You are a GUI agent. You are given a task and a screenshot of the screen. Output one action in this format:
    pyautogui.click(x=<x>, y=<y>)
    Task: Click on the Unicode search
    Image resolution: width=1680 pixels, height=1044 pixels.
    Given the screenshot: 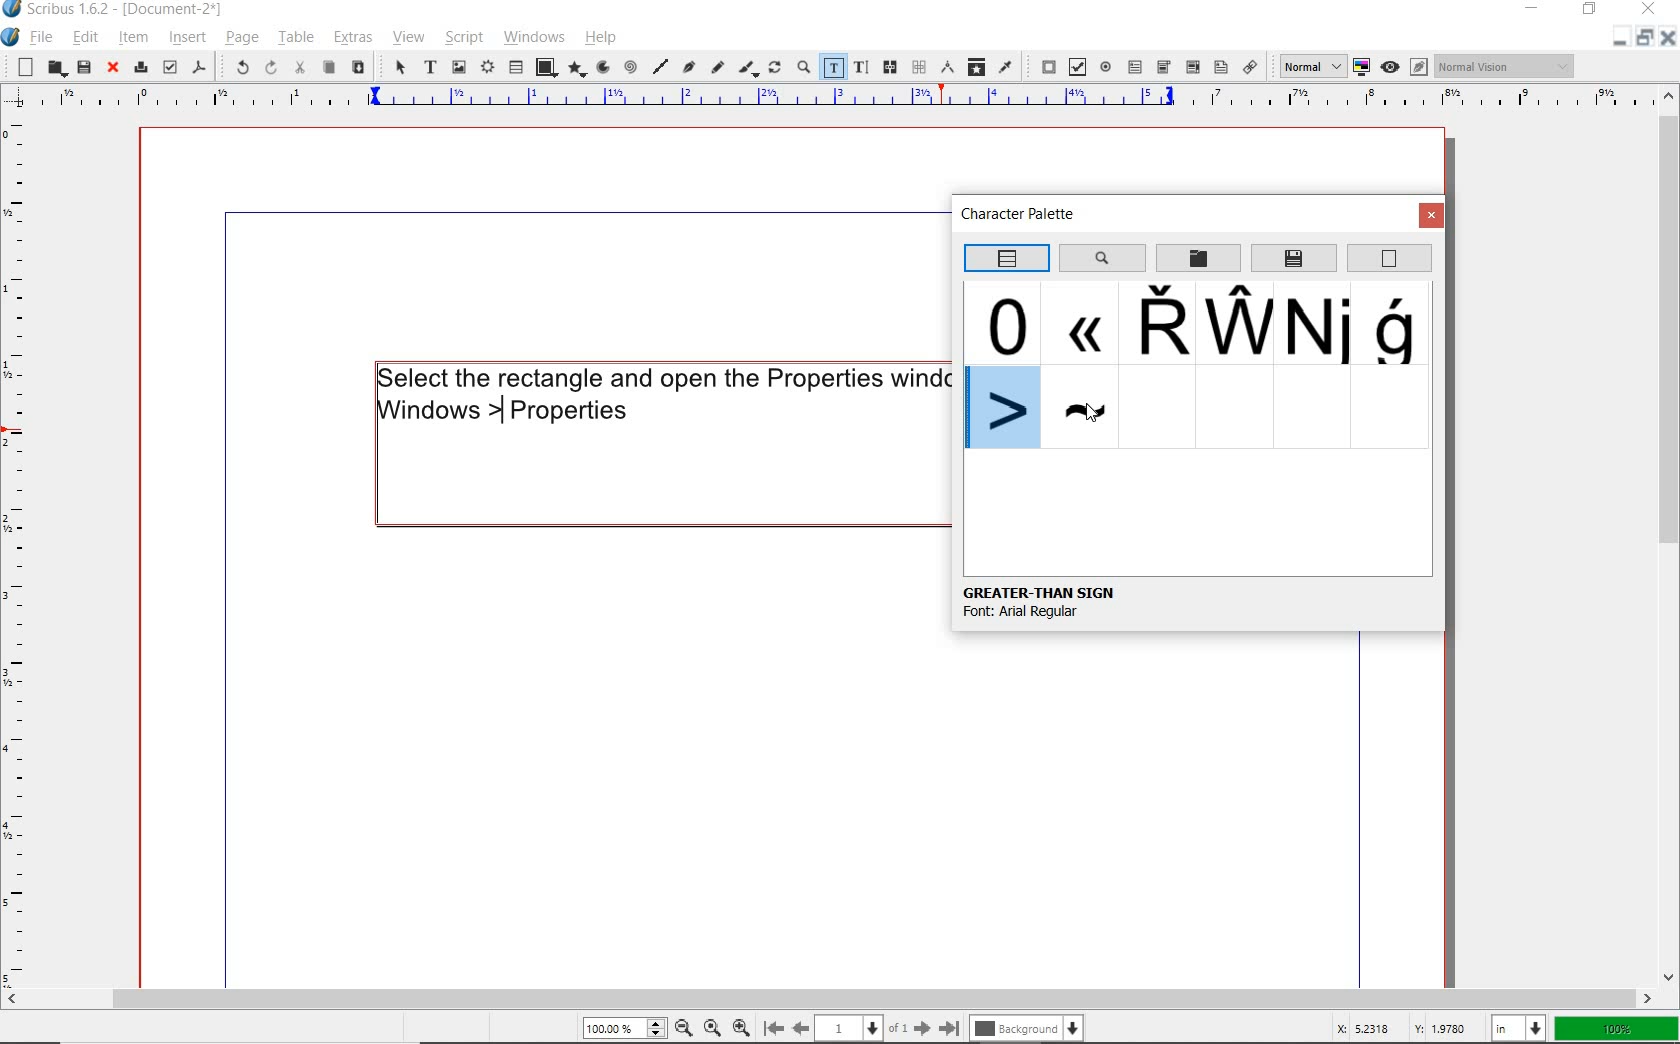 What is the action you would take?
    pyautogui.click(x=1101, y=257)
    